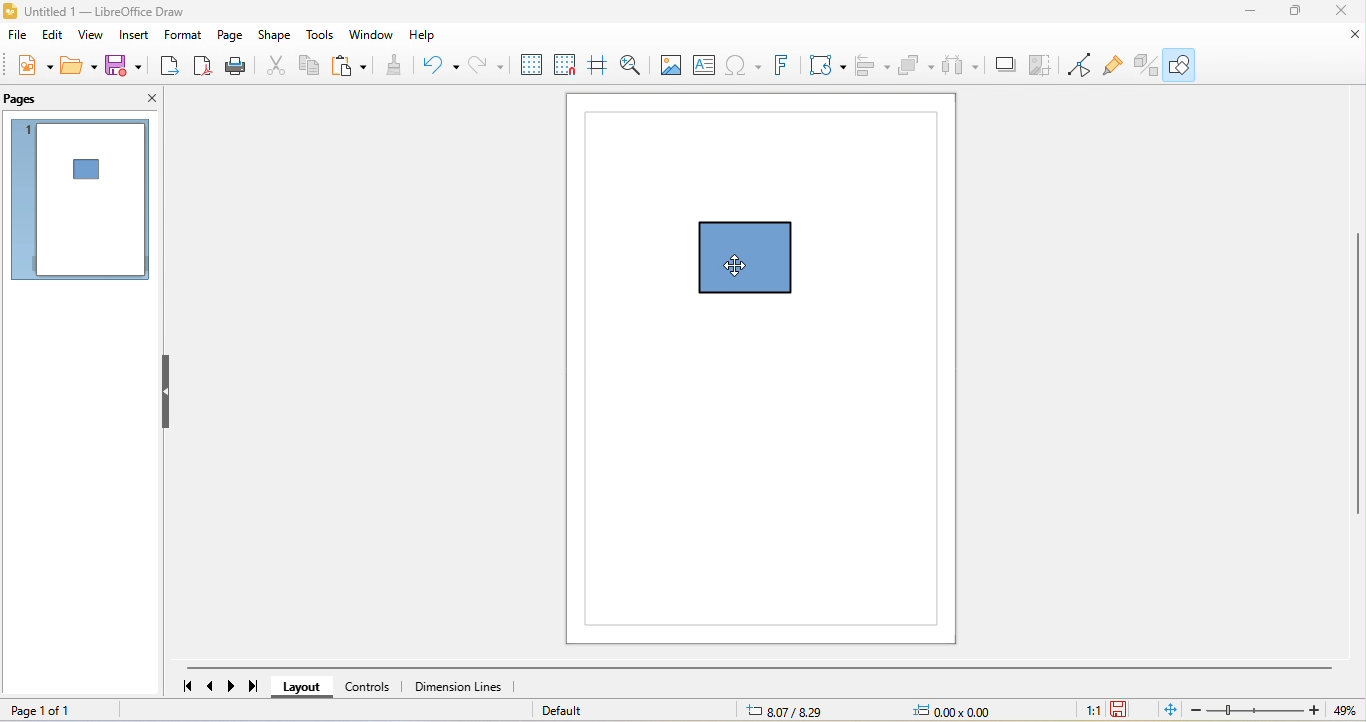 This screenshot has height=722, width=1366. I want to click on format, so click(185, 36).